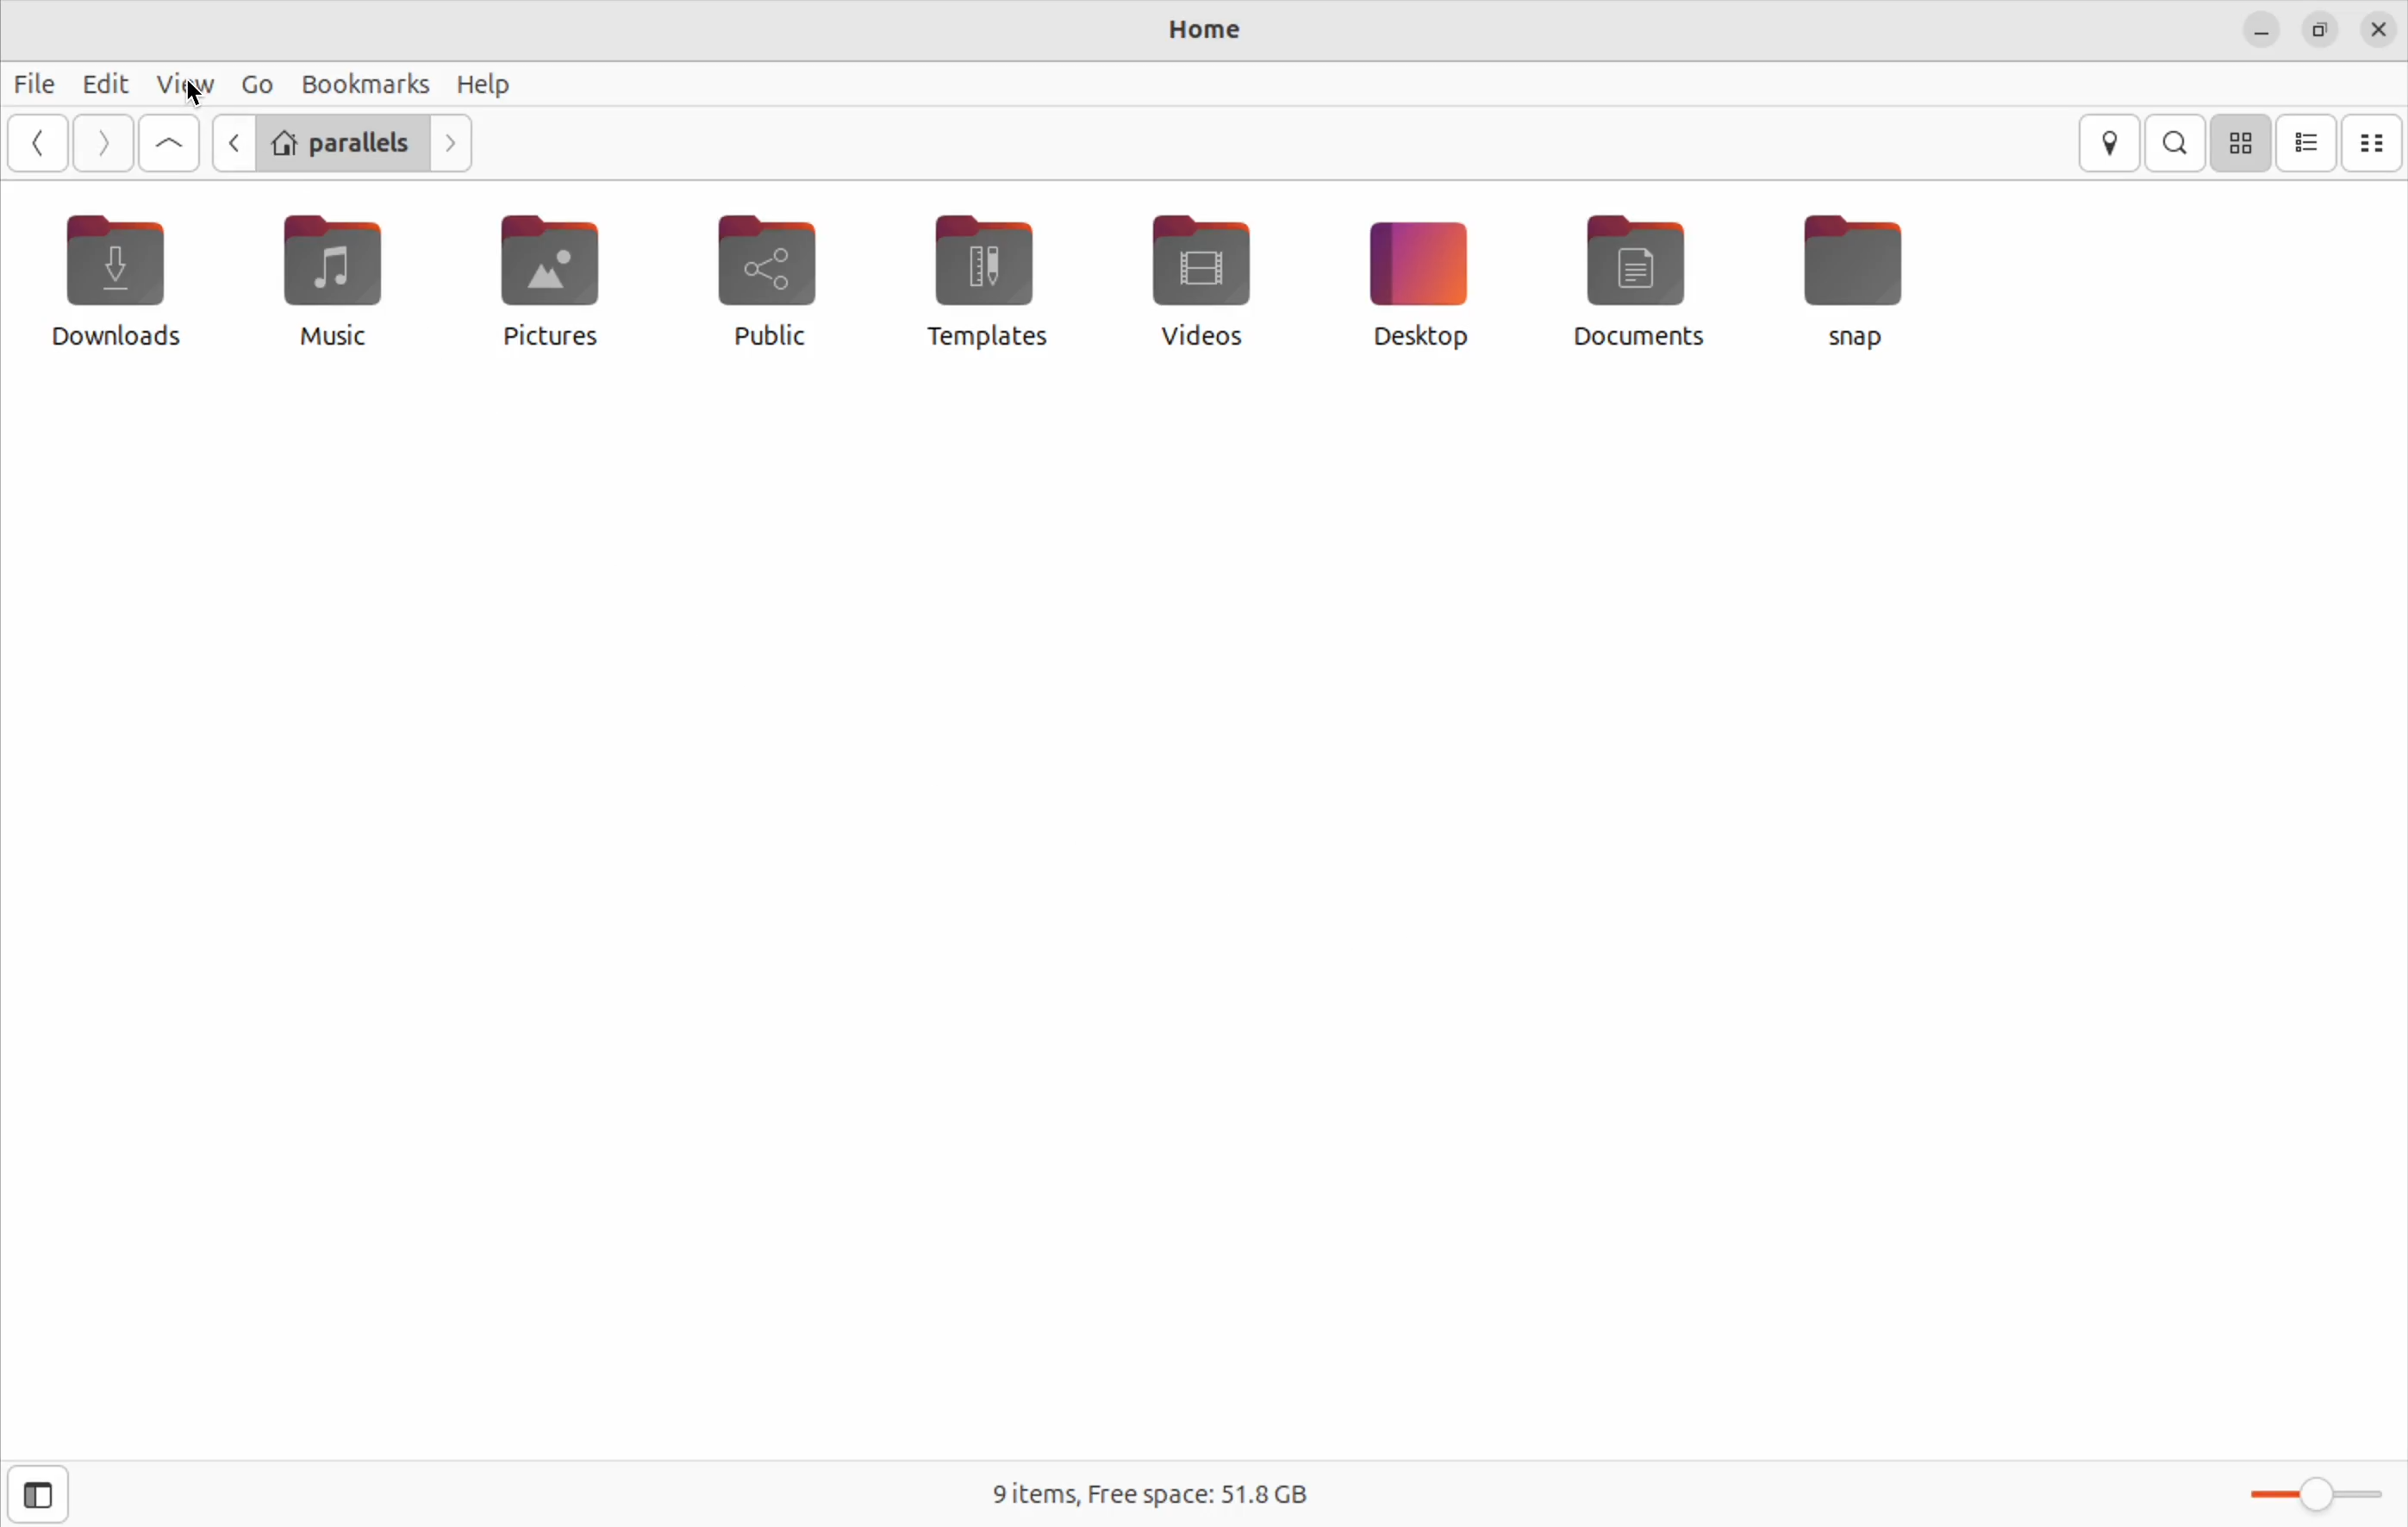 The width and height of the screenshot is (2408, 1527). I want to click on help, so click(485, 82).